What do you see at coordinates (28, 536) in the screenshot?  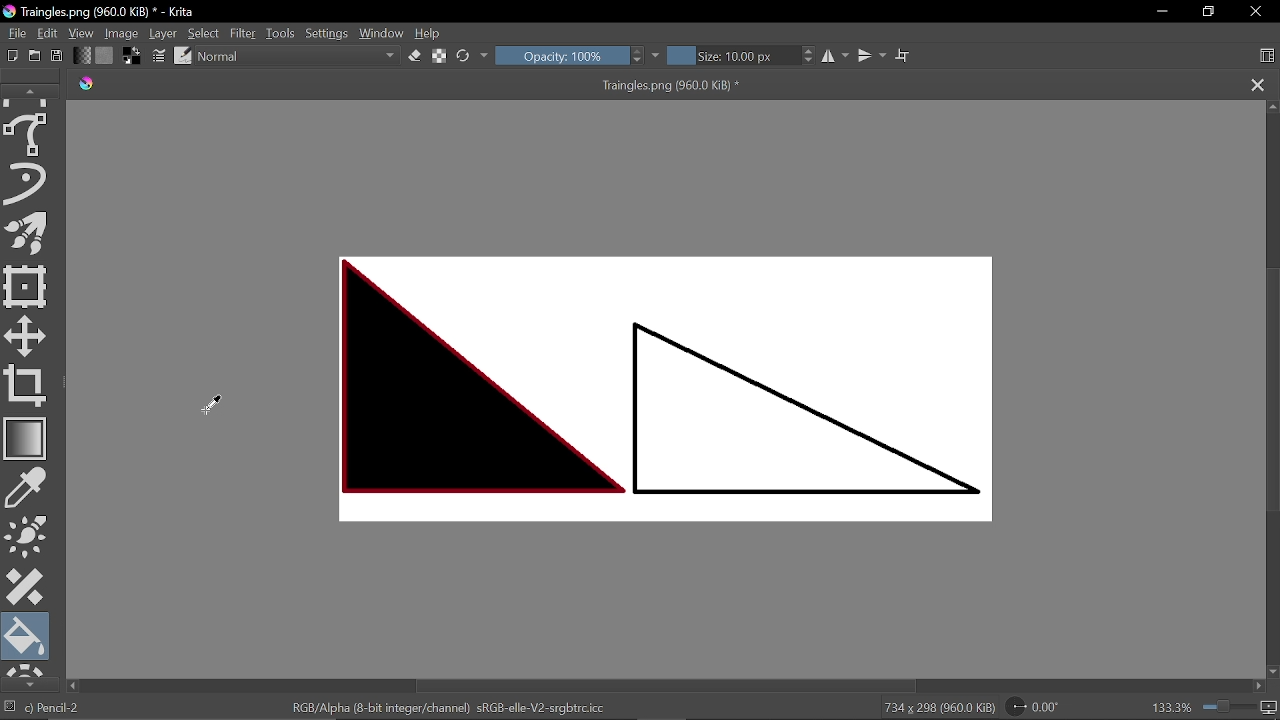 I see `Colorize mask tool` at bounding box center [28, 536].